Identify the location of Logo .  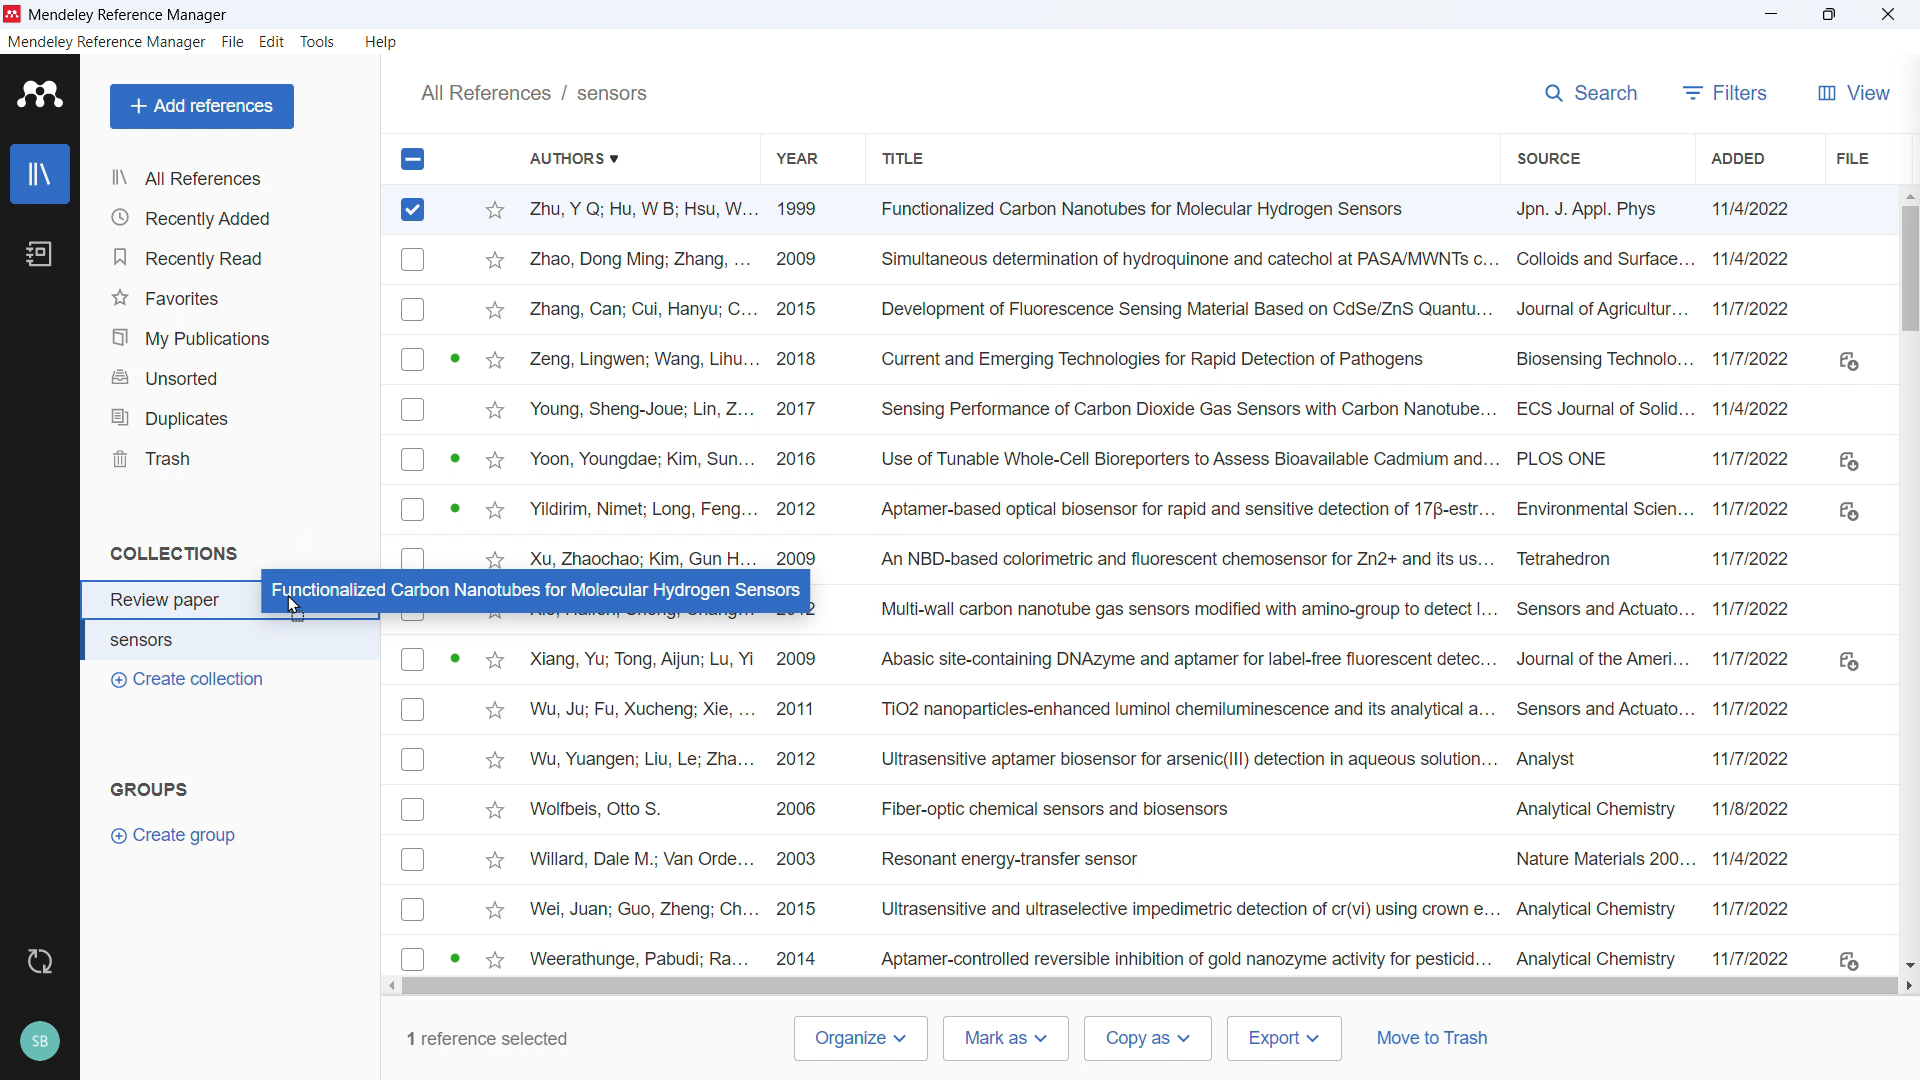
(40, 94).